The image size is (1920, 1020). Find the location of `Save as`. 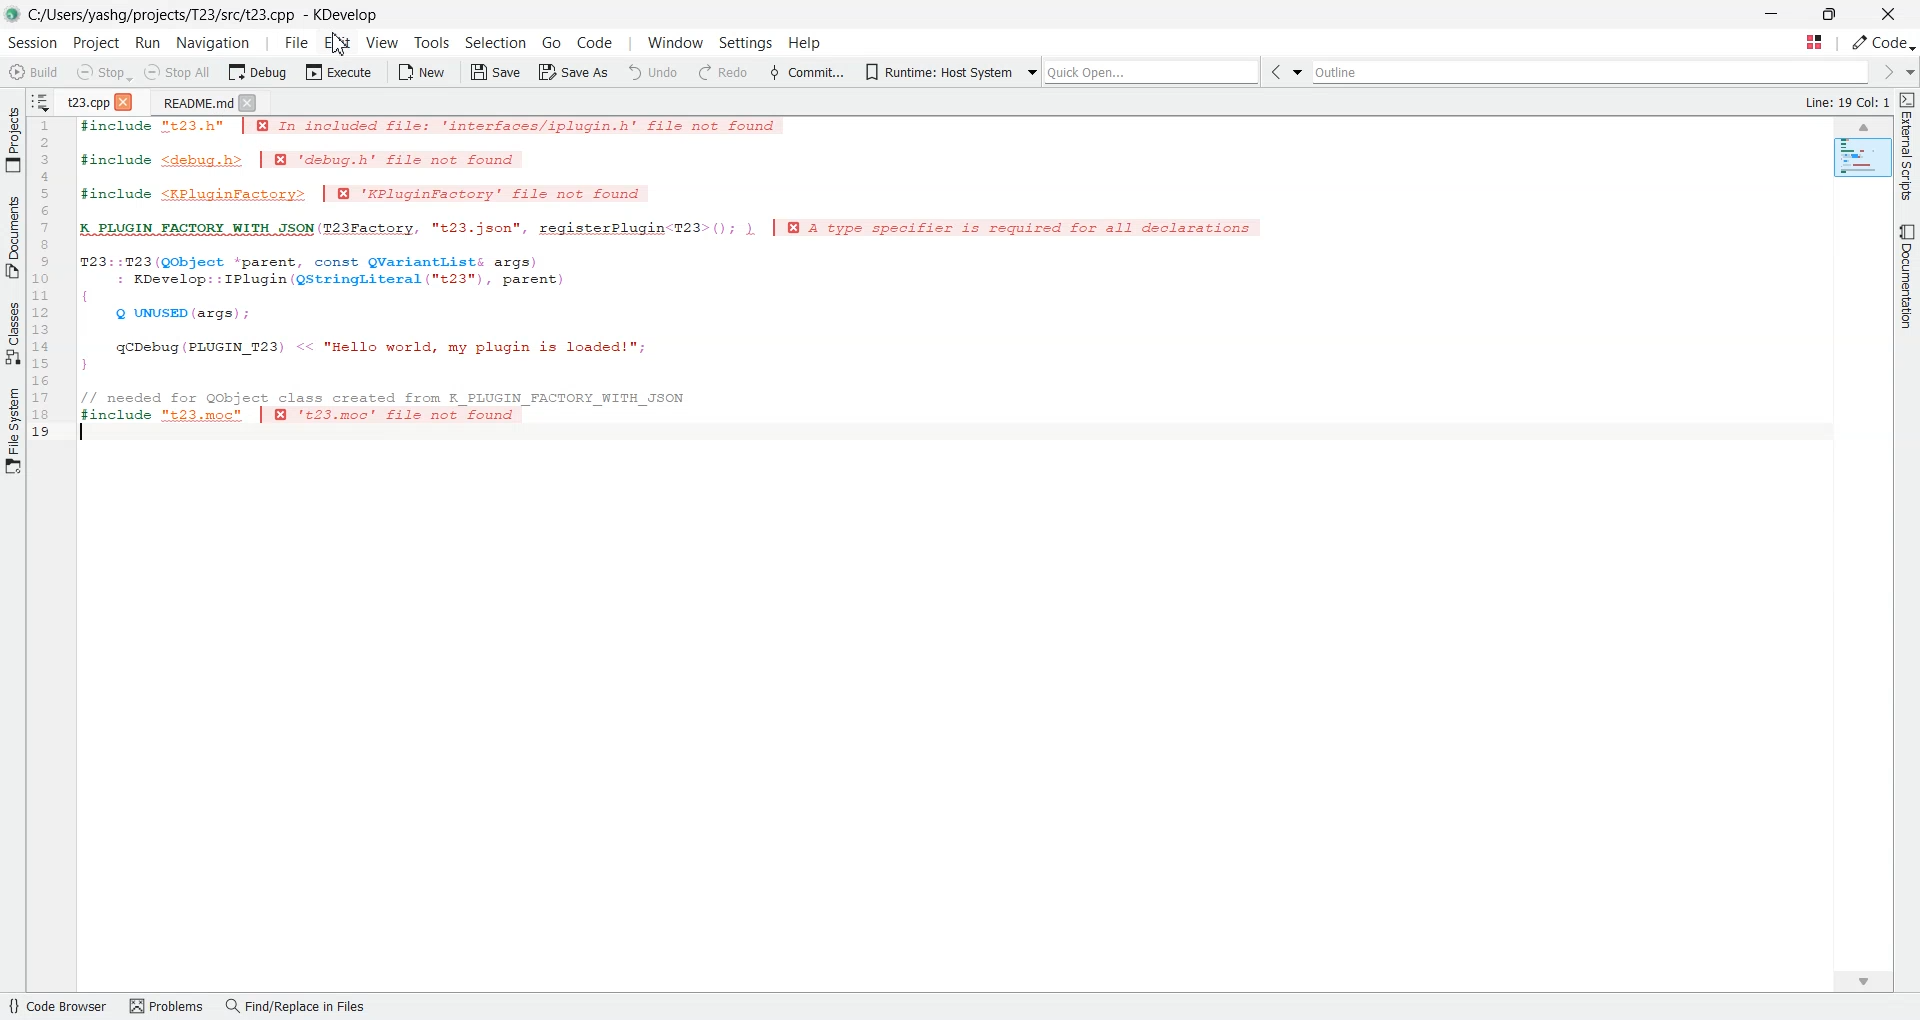

Save as is located at coordinates (574, 73).